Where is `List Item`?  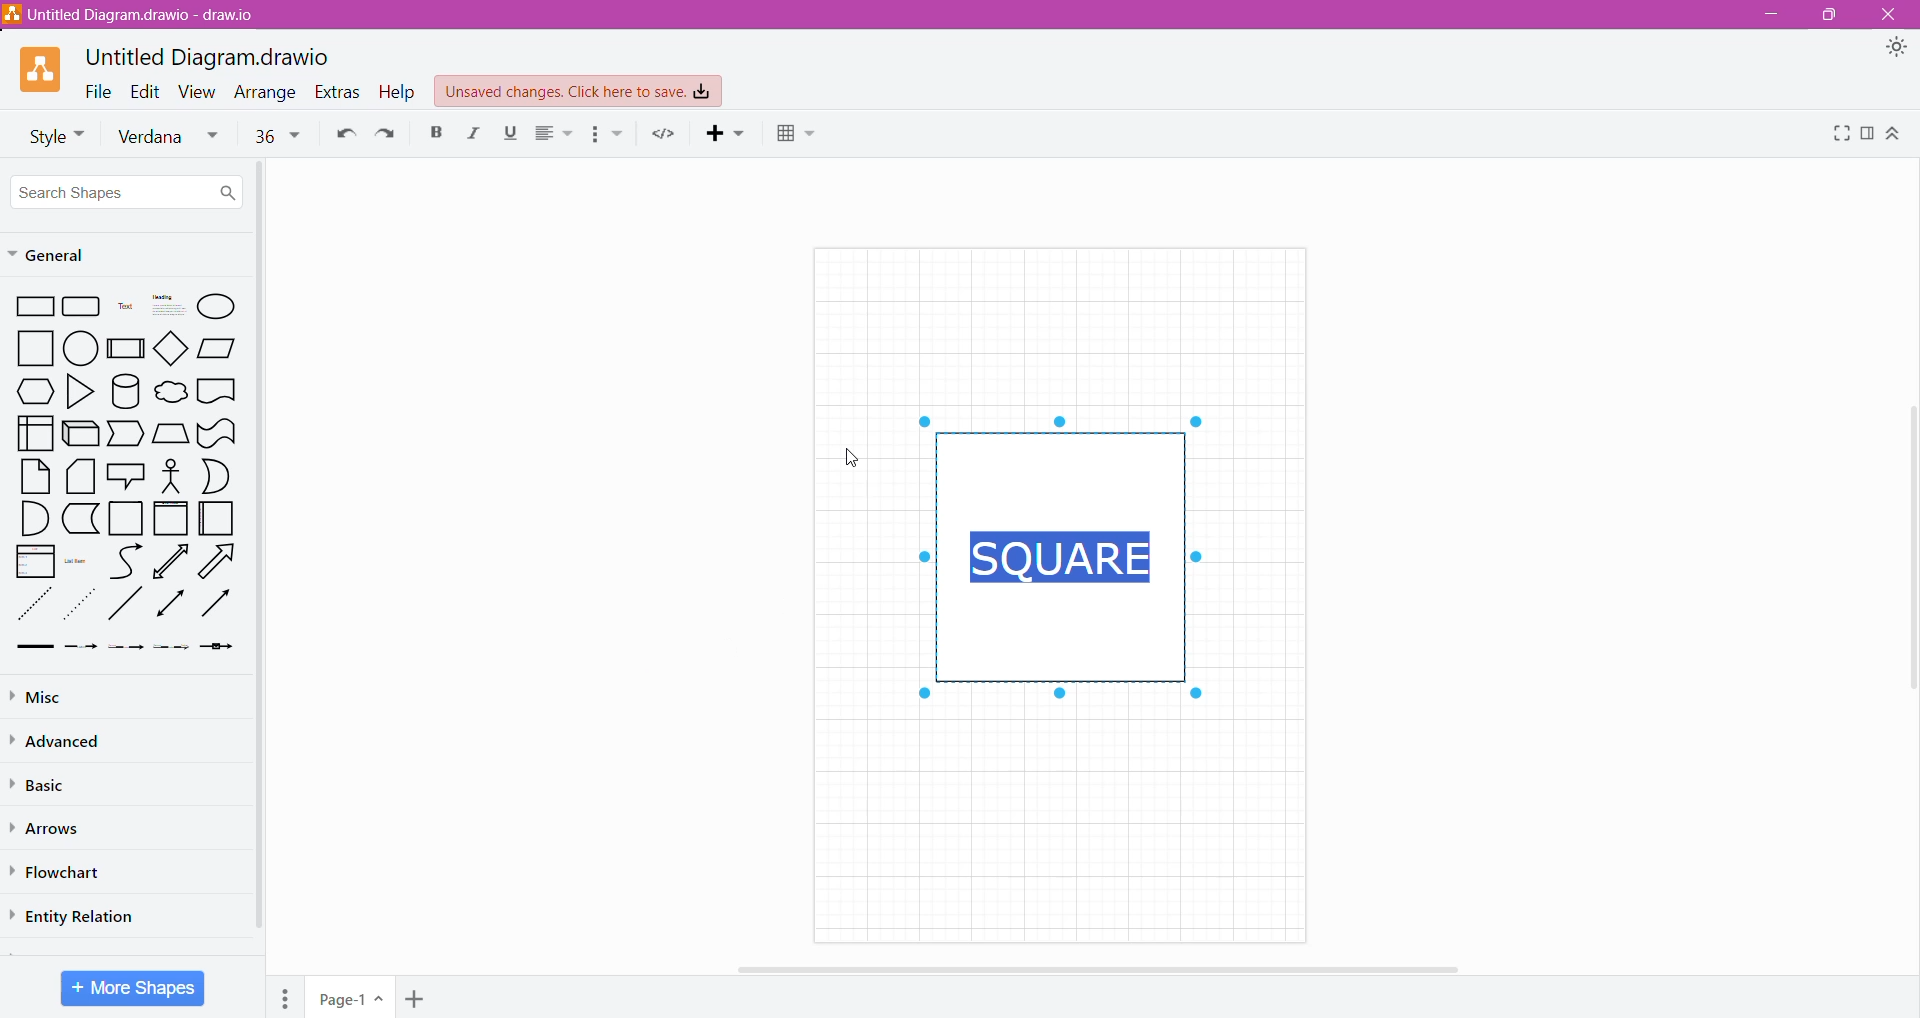 List Item is located at coordinates (78, 565).